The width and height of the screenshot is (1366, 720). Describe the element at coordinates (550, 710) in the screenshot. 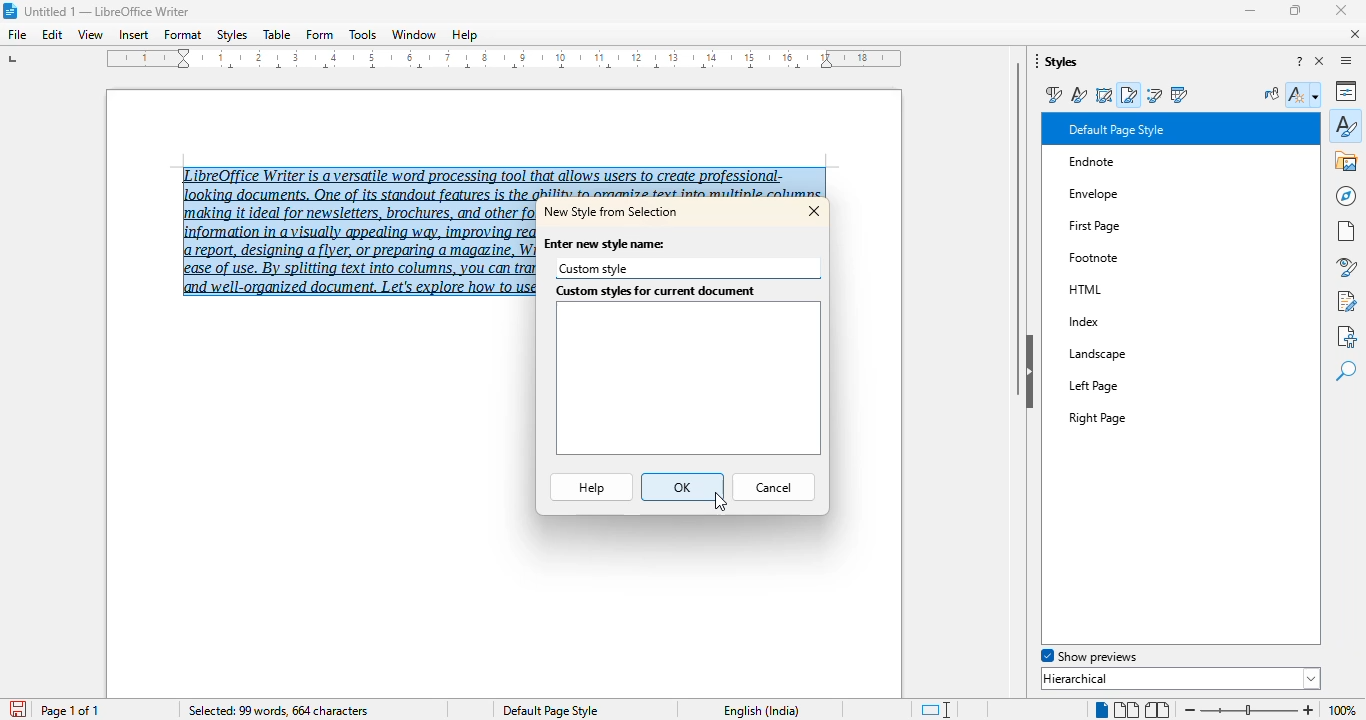

I see `Default page style` at that location.